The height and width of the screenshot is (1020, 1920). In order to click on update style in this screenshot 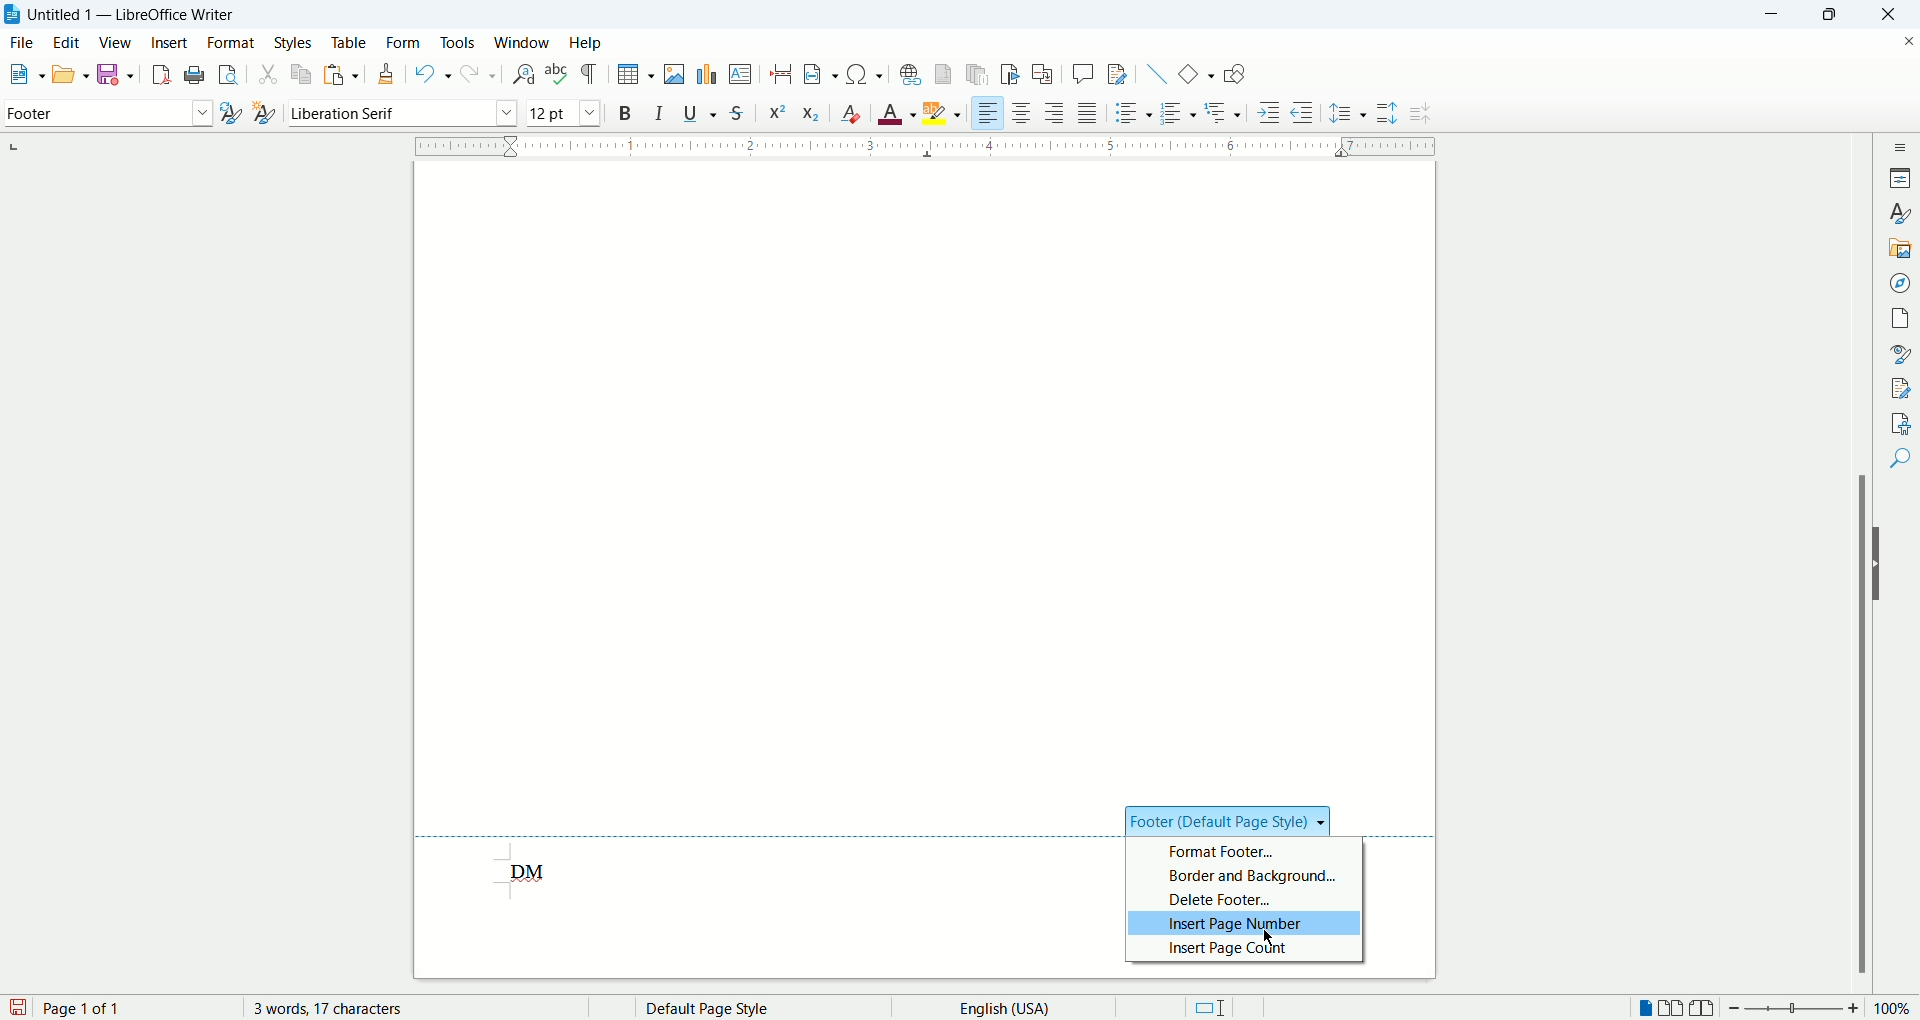, I will do `click(230, 114)`.